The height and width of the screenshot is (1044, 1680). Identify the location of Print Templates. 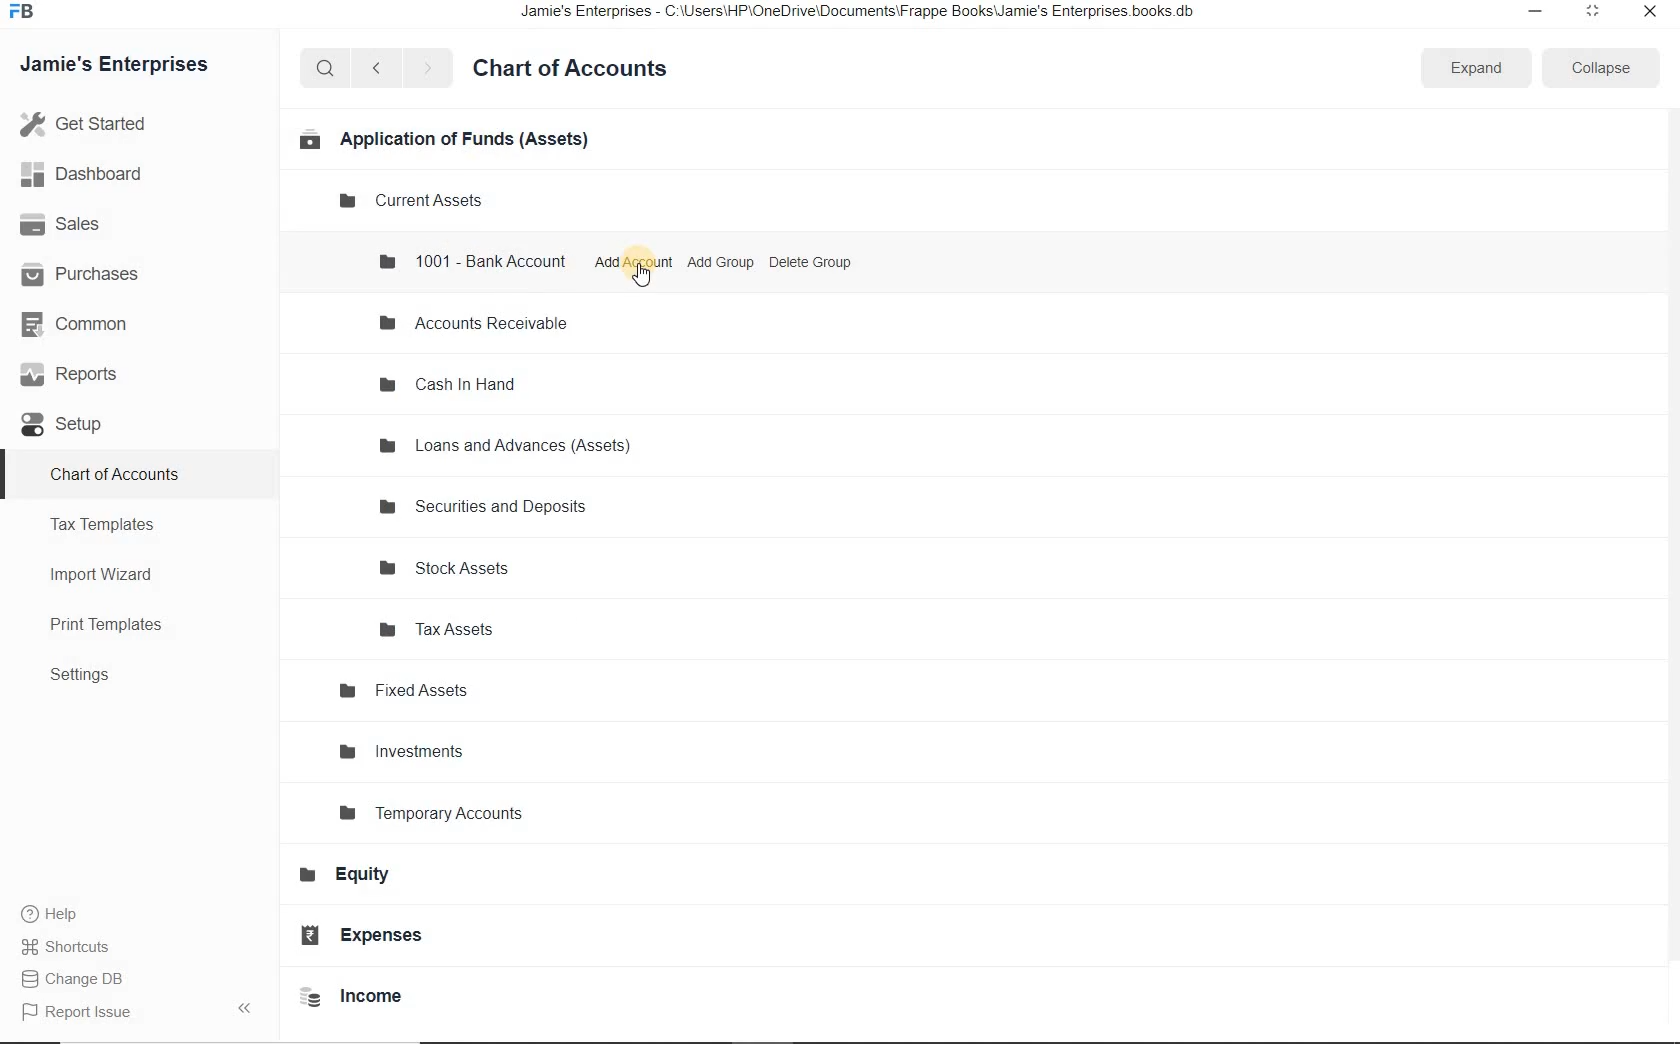
(117, 626).